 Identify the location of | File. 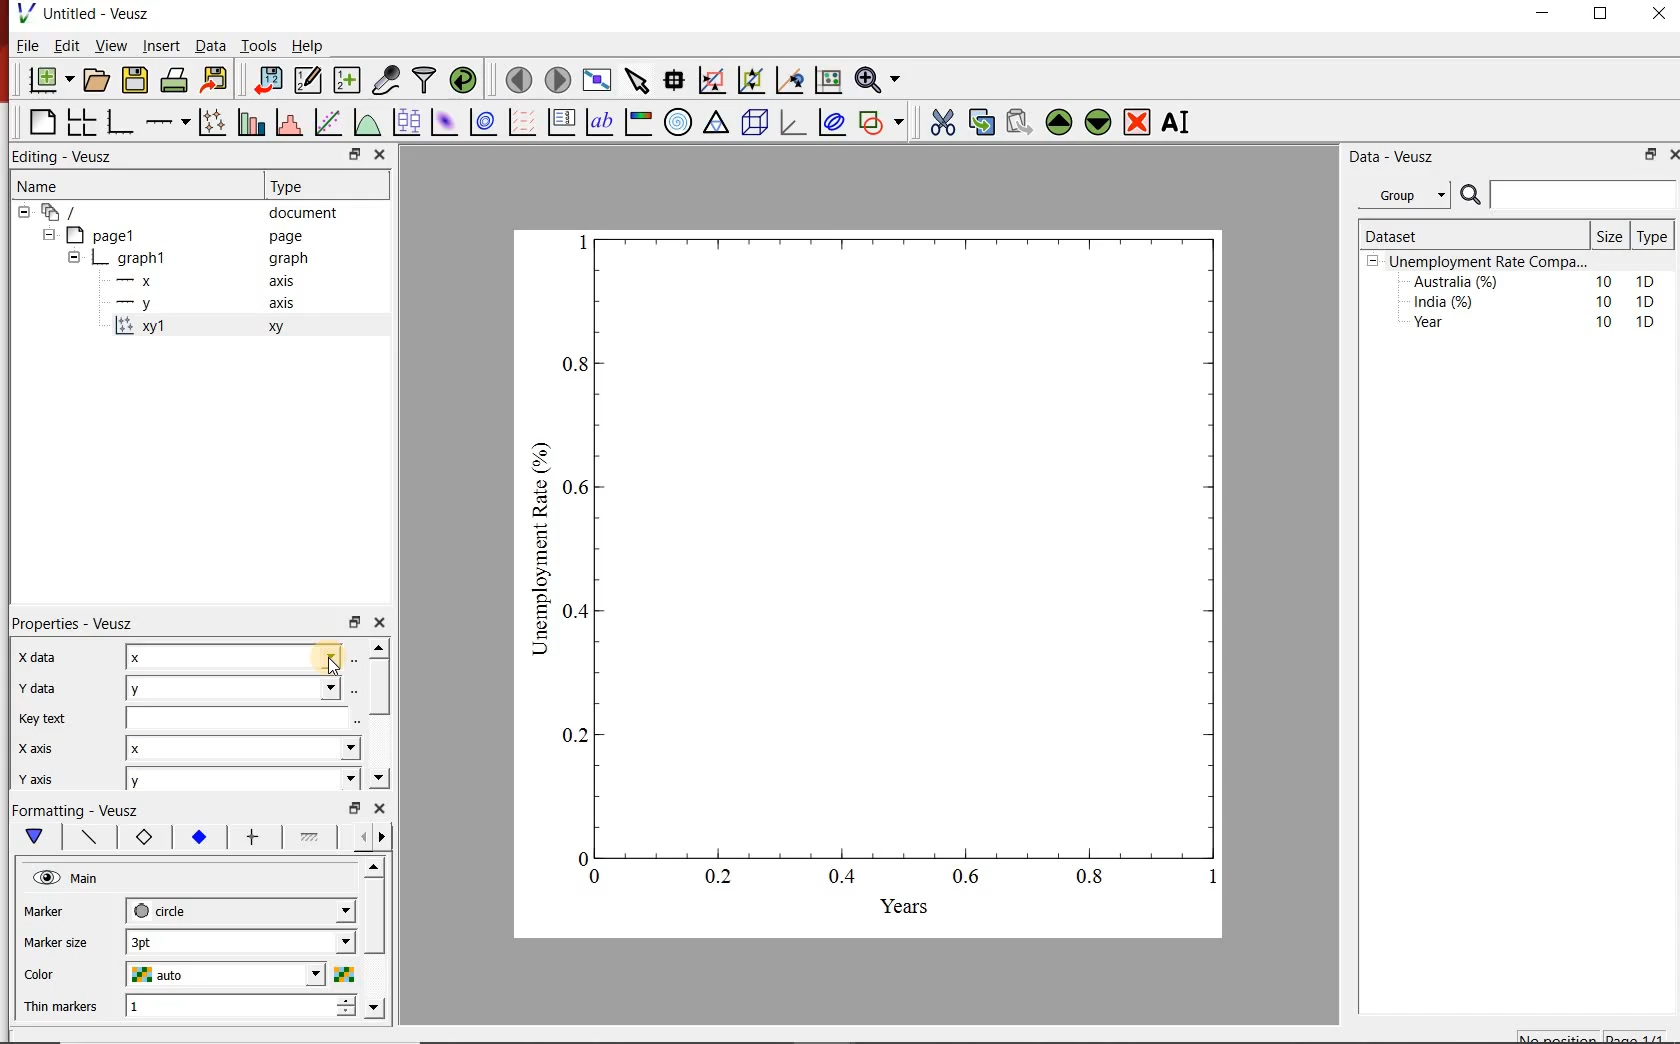
(23, 45).